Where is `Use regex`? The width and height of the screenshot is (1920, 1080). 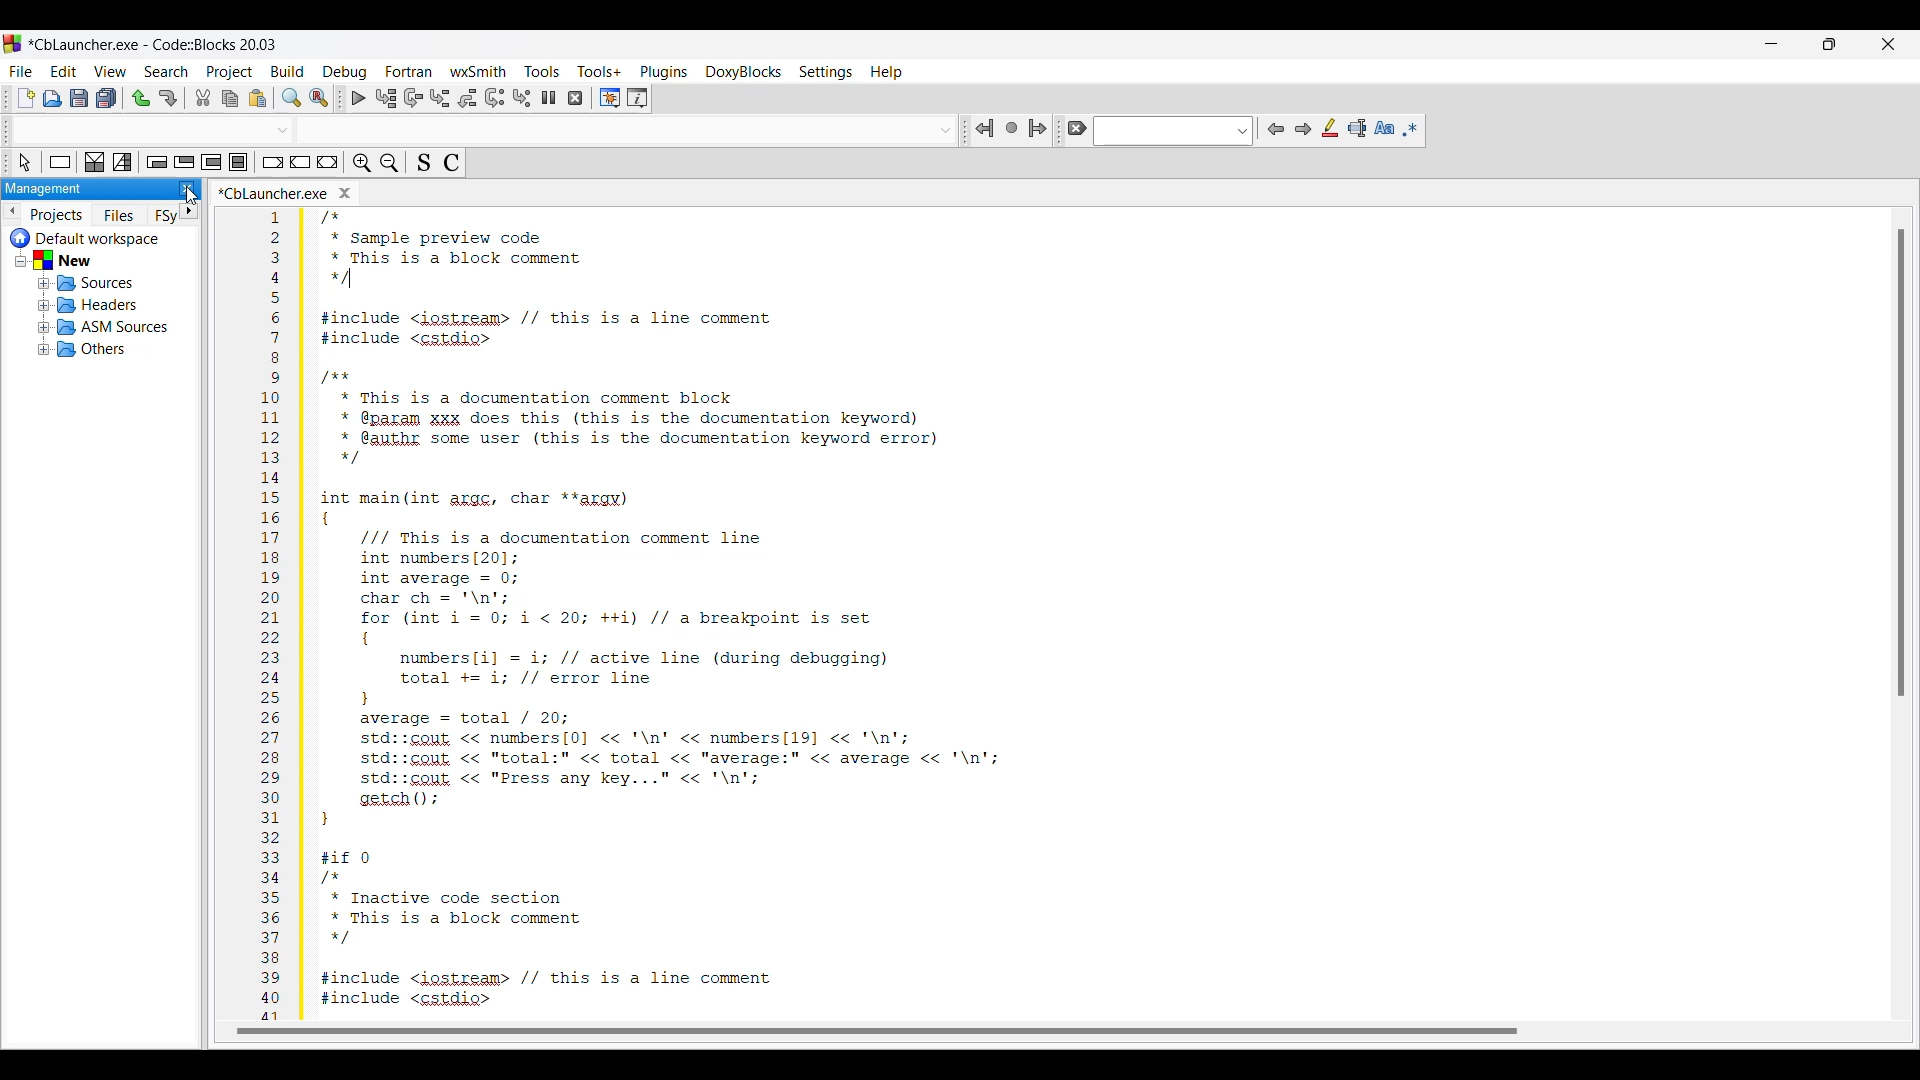
Use regex is located at coordinates (1411, 129).